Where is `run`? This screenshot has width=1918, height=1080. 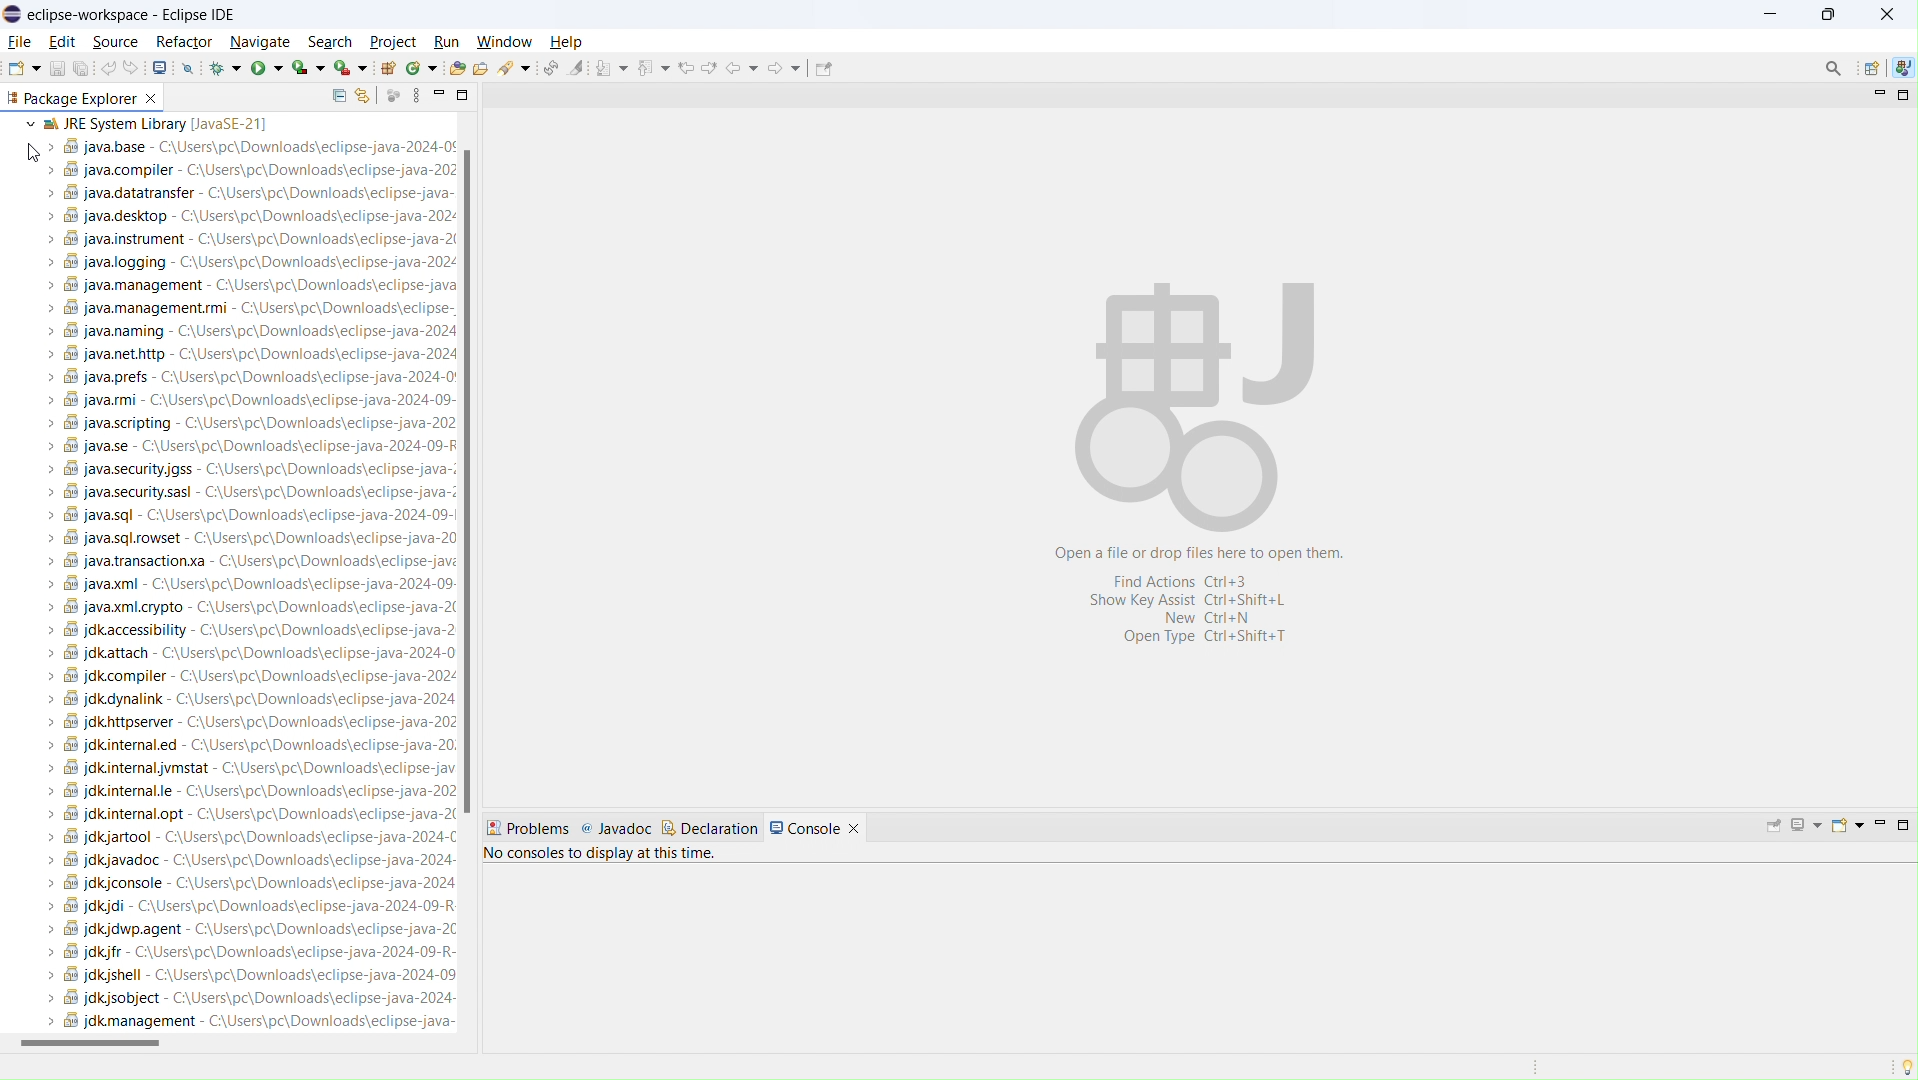
run is located at coordinates (267, 68).